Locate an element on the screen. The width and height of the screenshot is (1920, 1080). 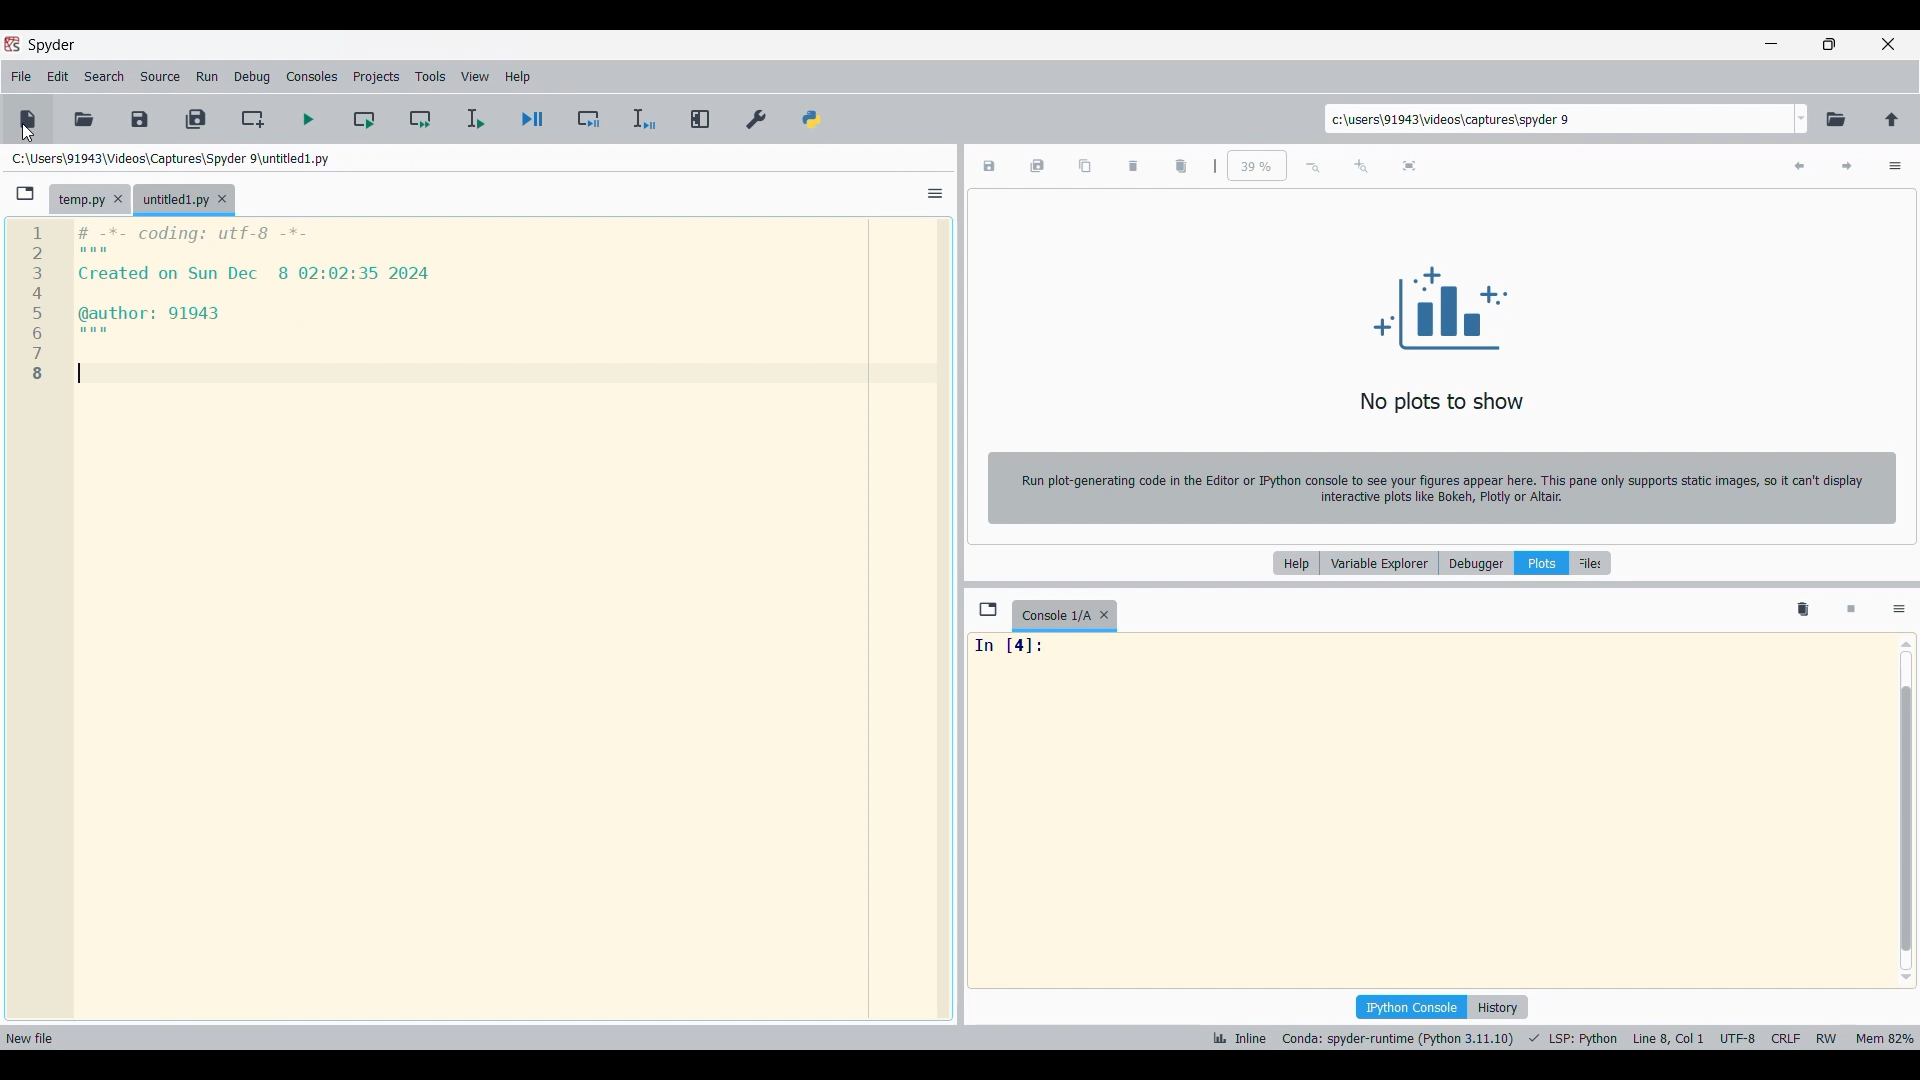
Help is located at coordinates (1297, 563).